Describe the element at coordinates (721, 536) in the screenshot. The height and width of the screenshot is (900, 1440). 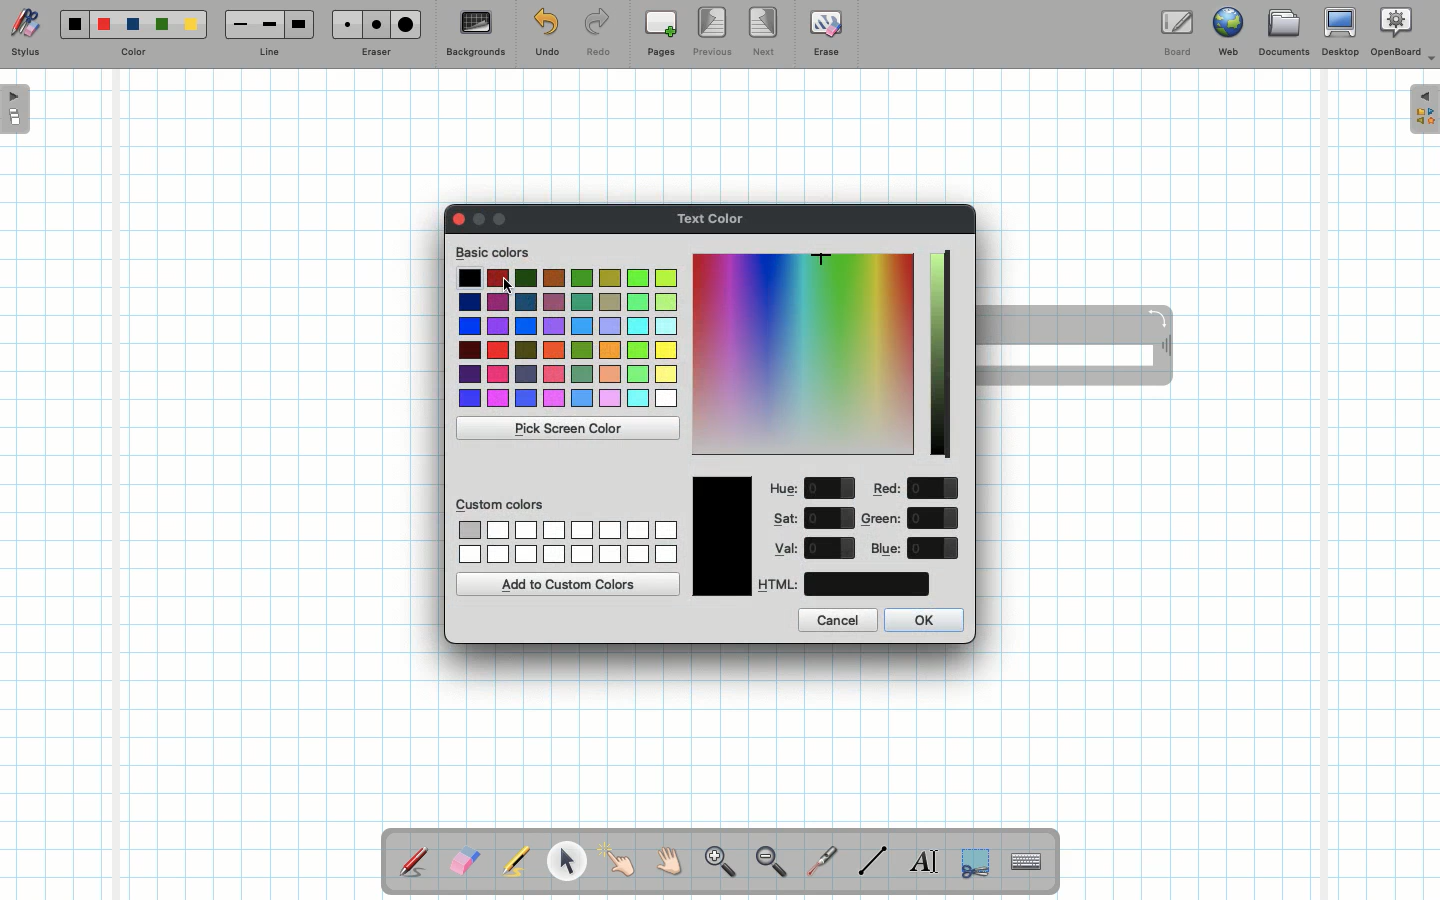
I see `Color picked` at that location.